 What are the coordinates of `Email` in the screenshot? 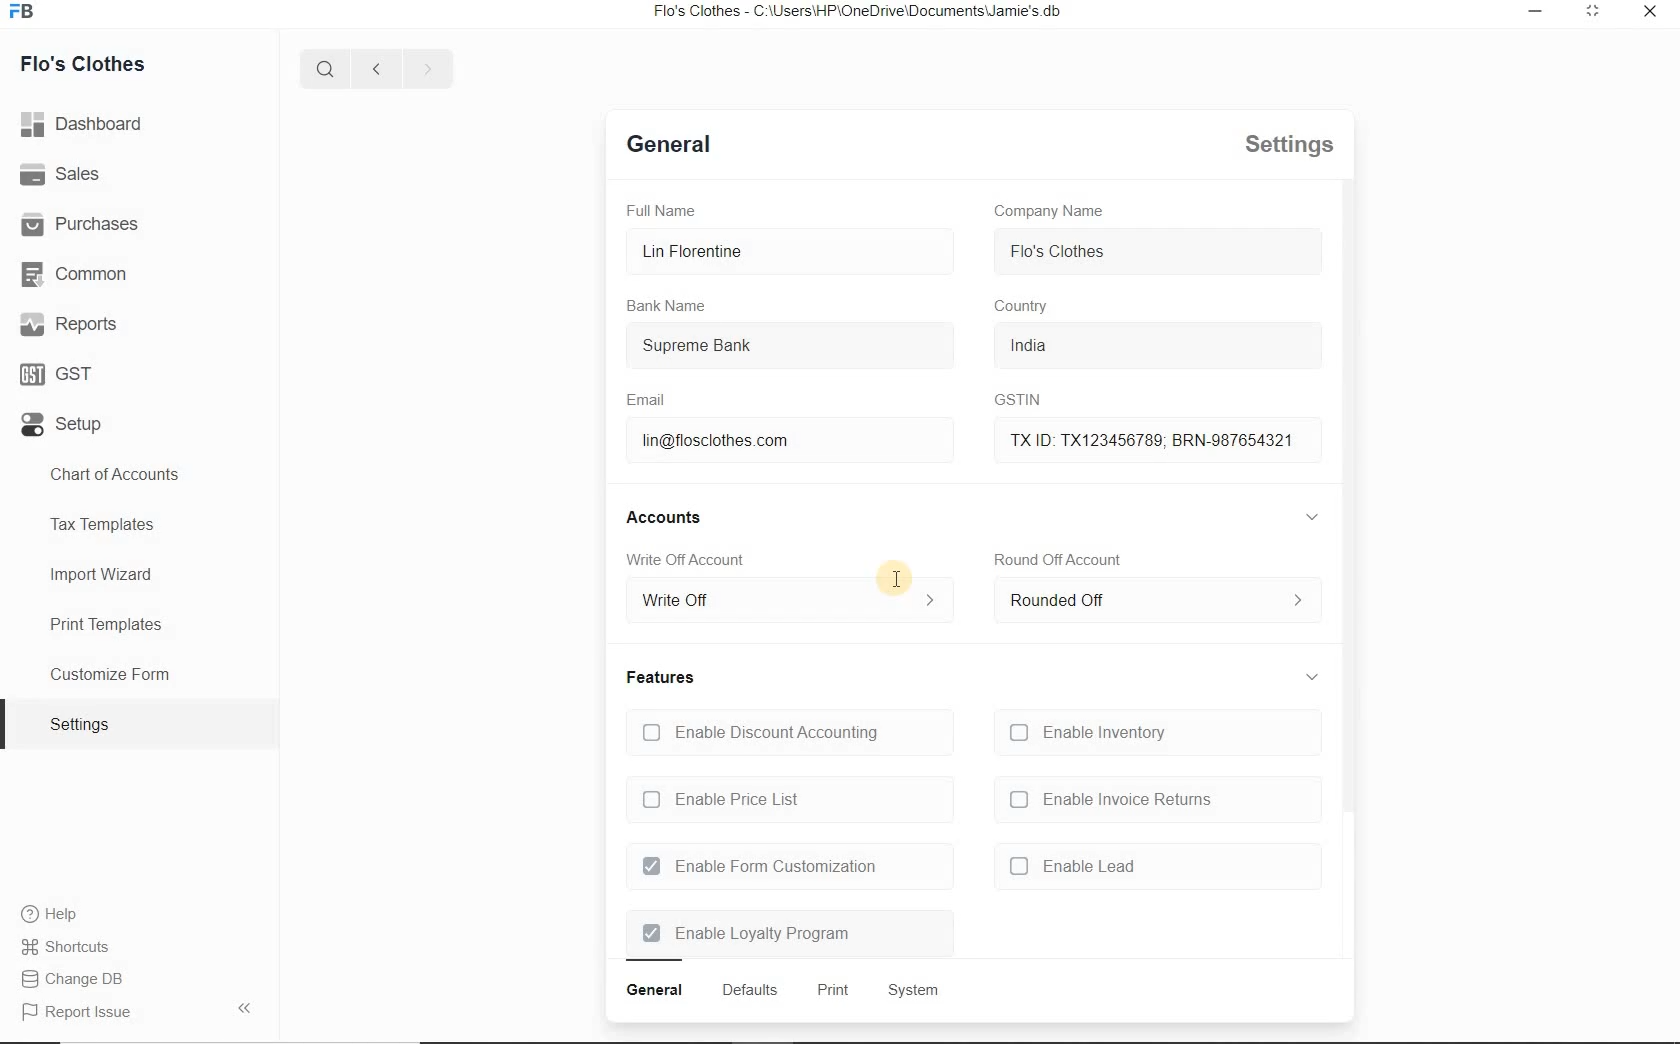 It's located at (650, 398).